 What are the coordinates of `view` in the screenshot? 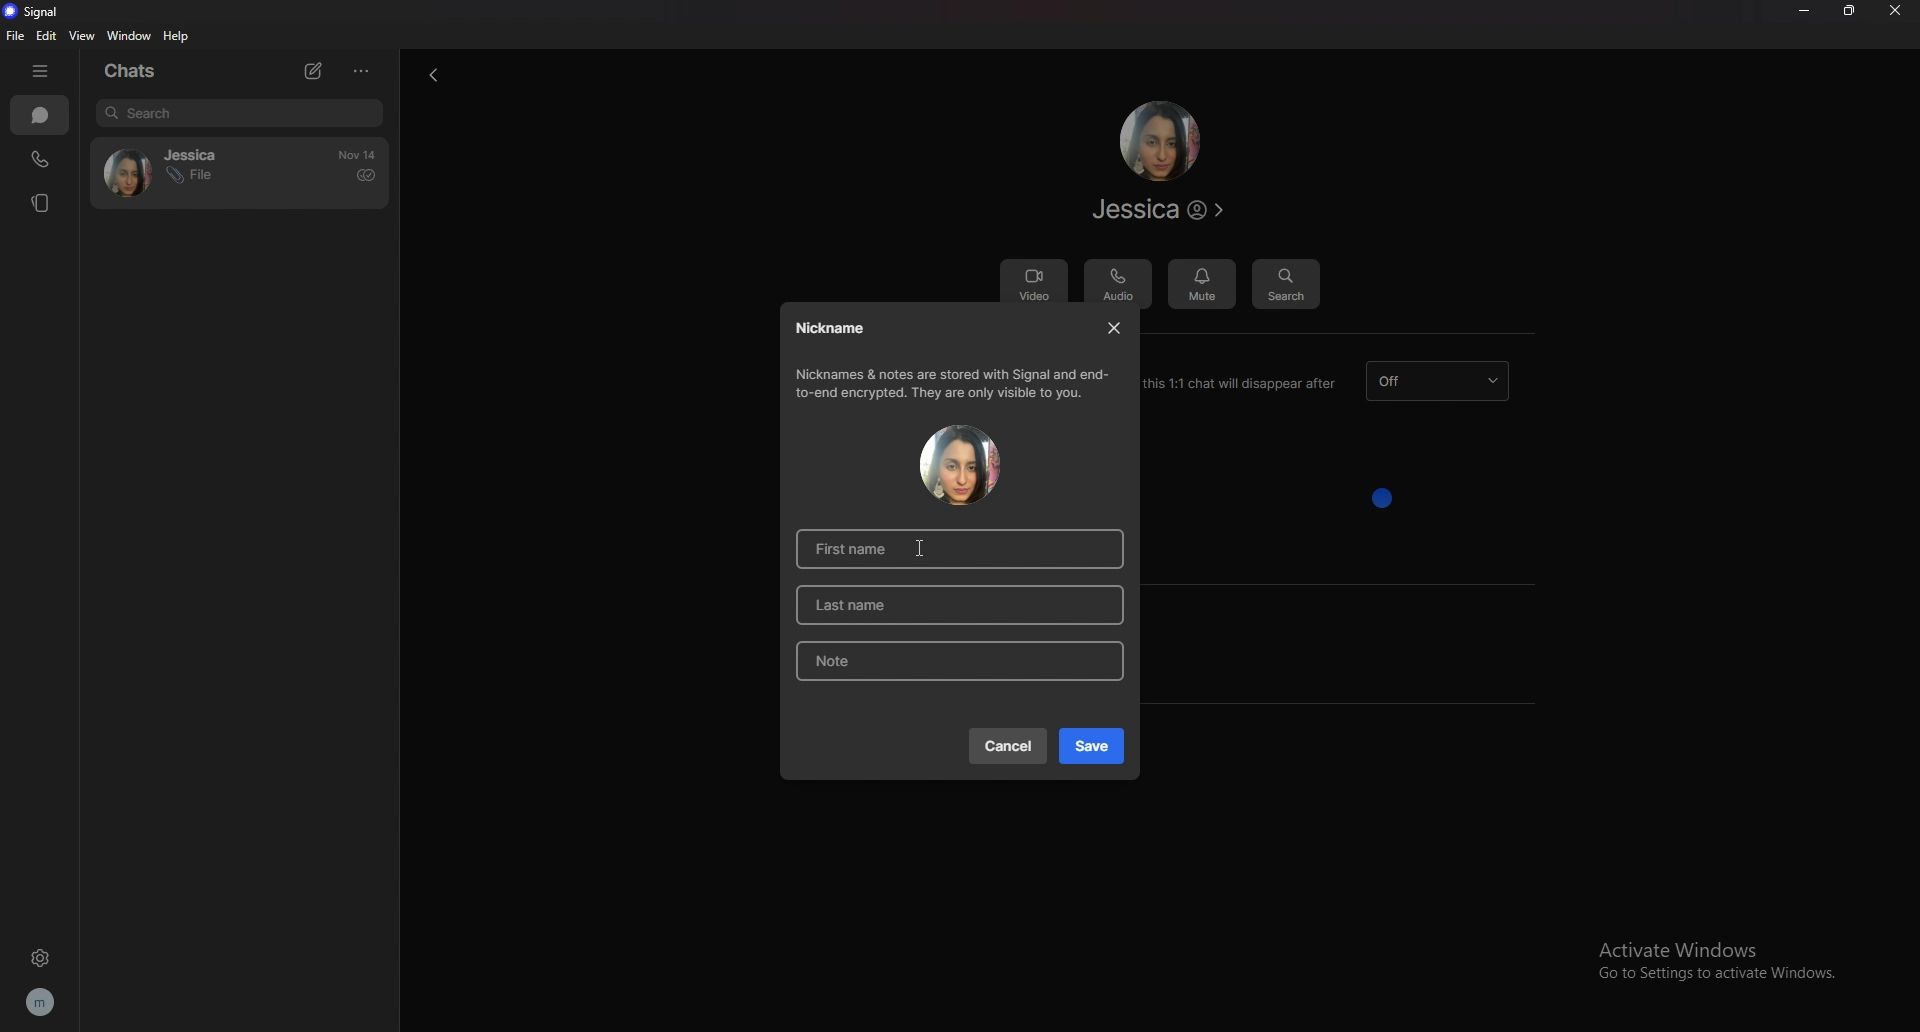 It's located at (84, 35).